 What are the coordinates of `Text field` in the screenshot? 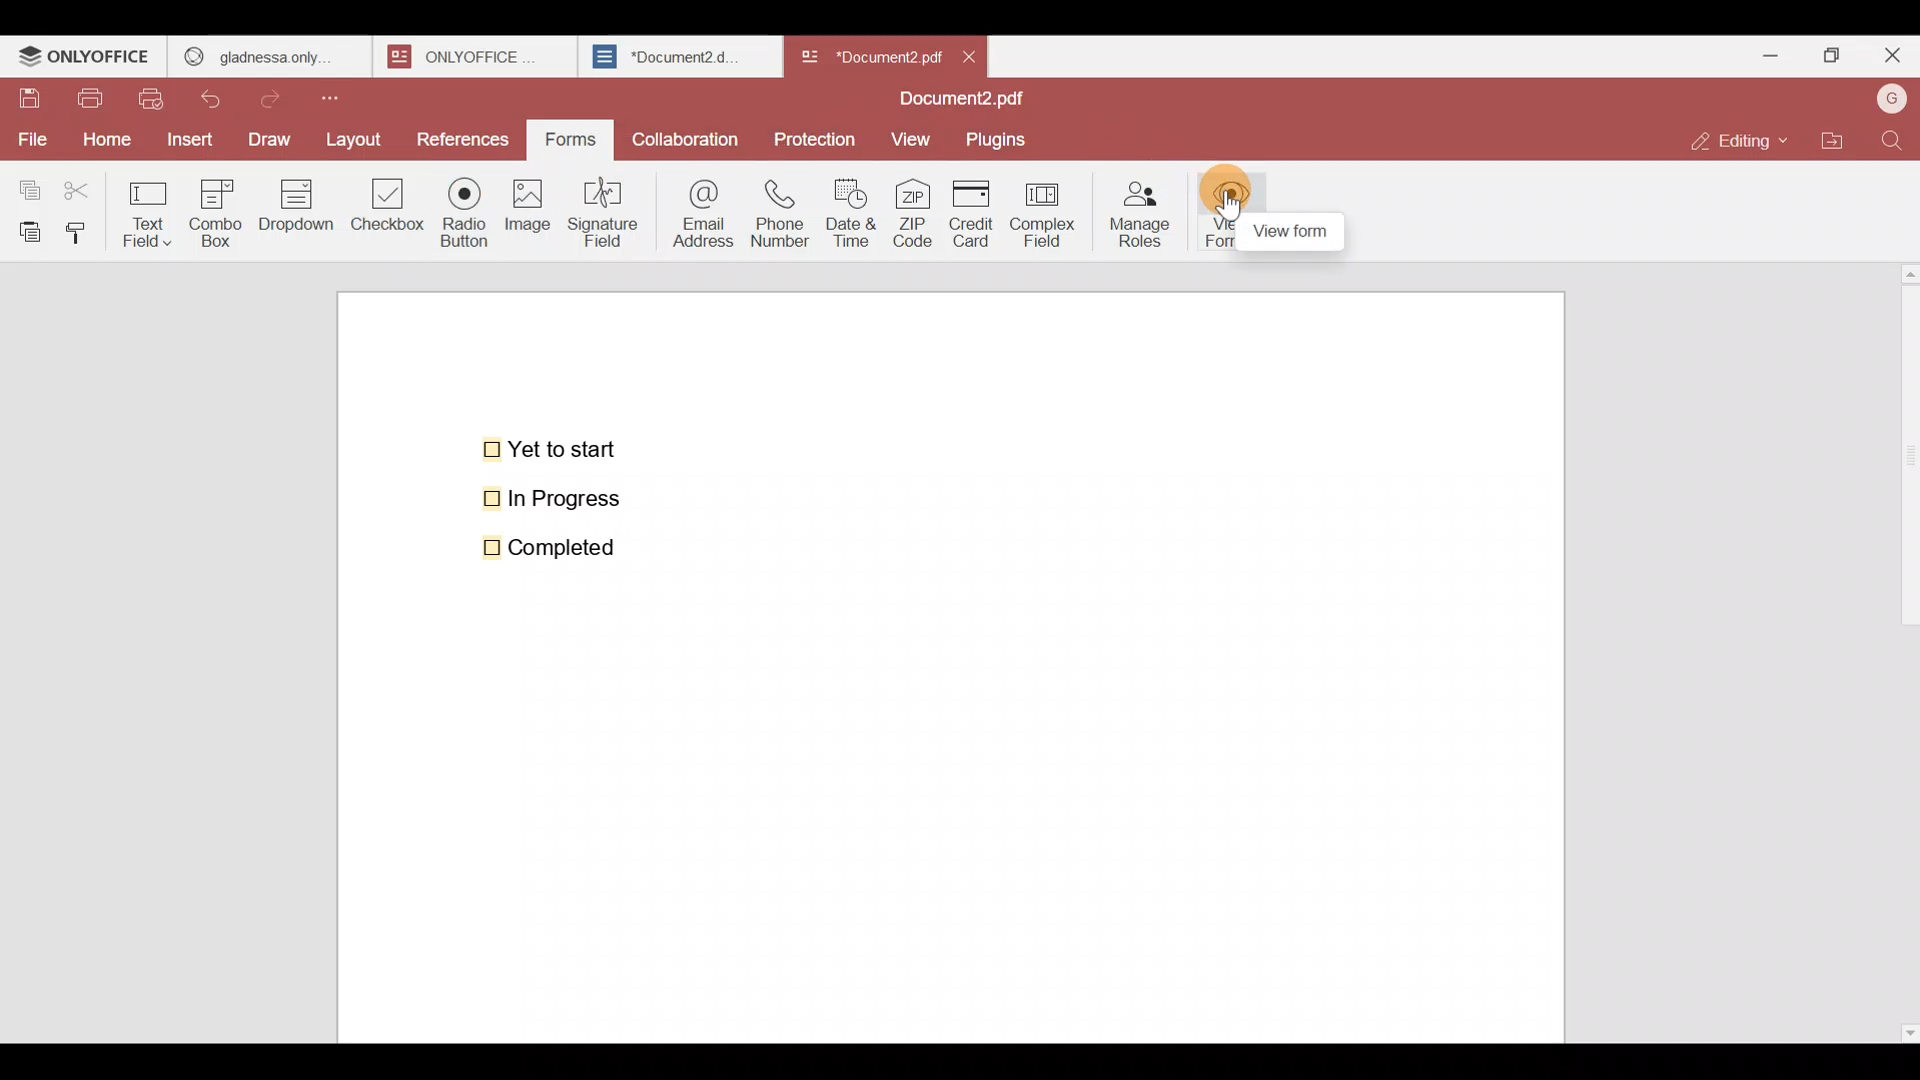 It's located at (151, 208).